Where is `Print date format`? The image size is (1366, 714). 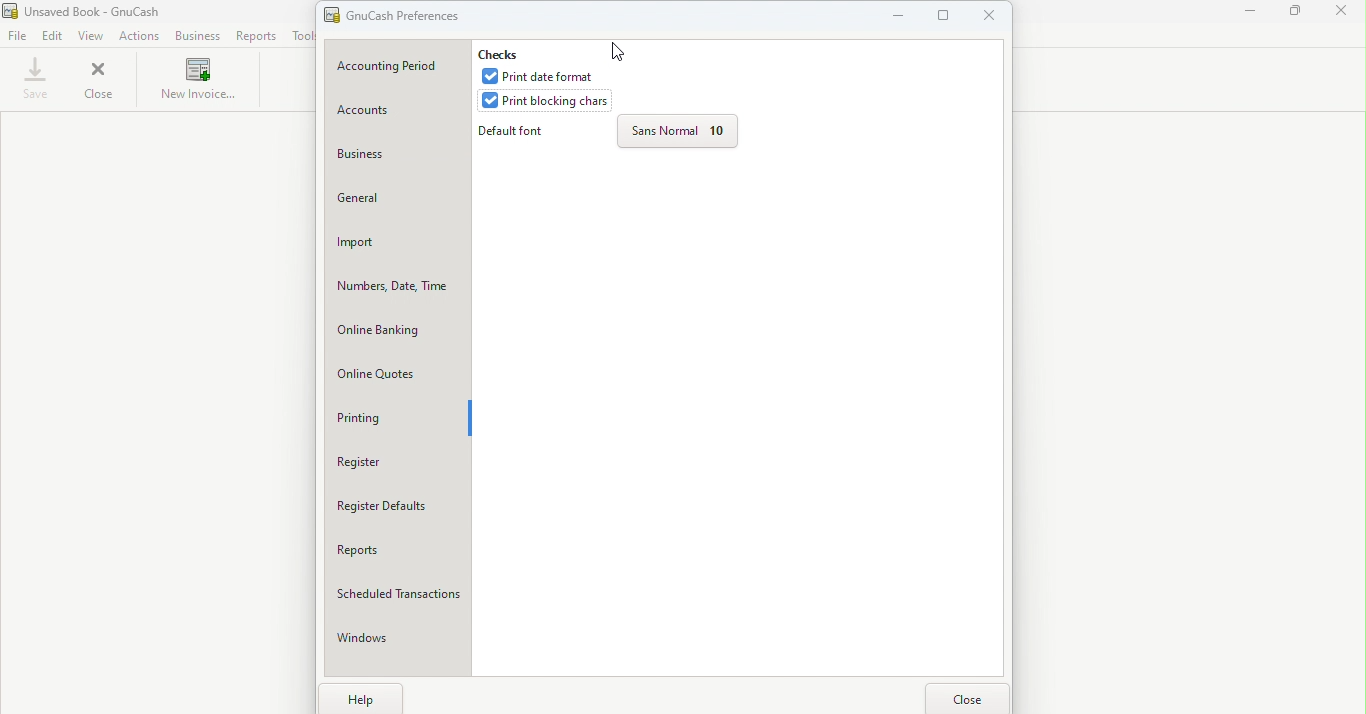
Print date format is located at coordinates (544, 77).